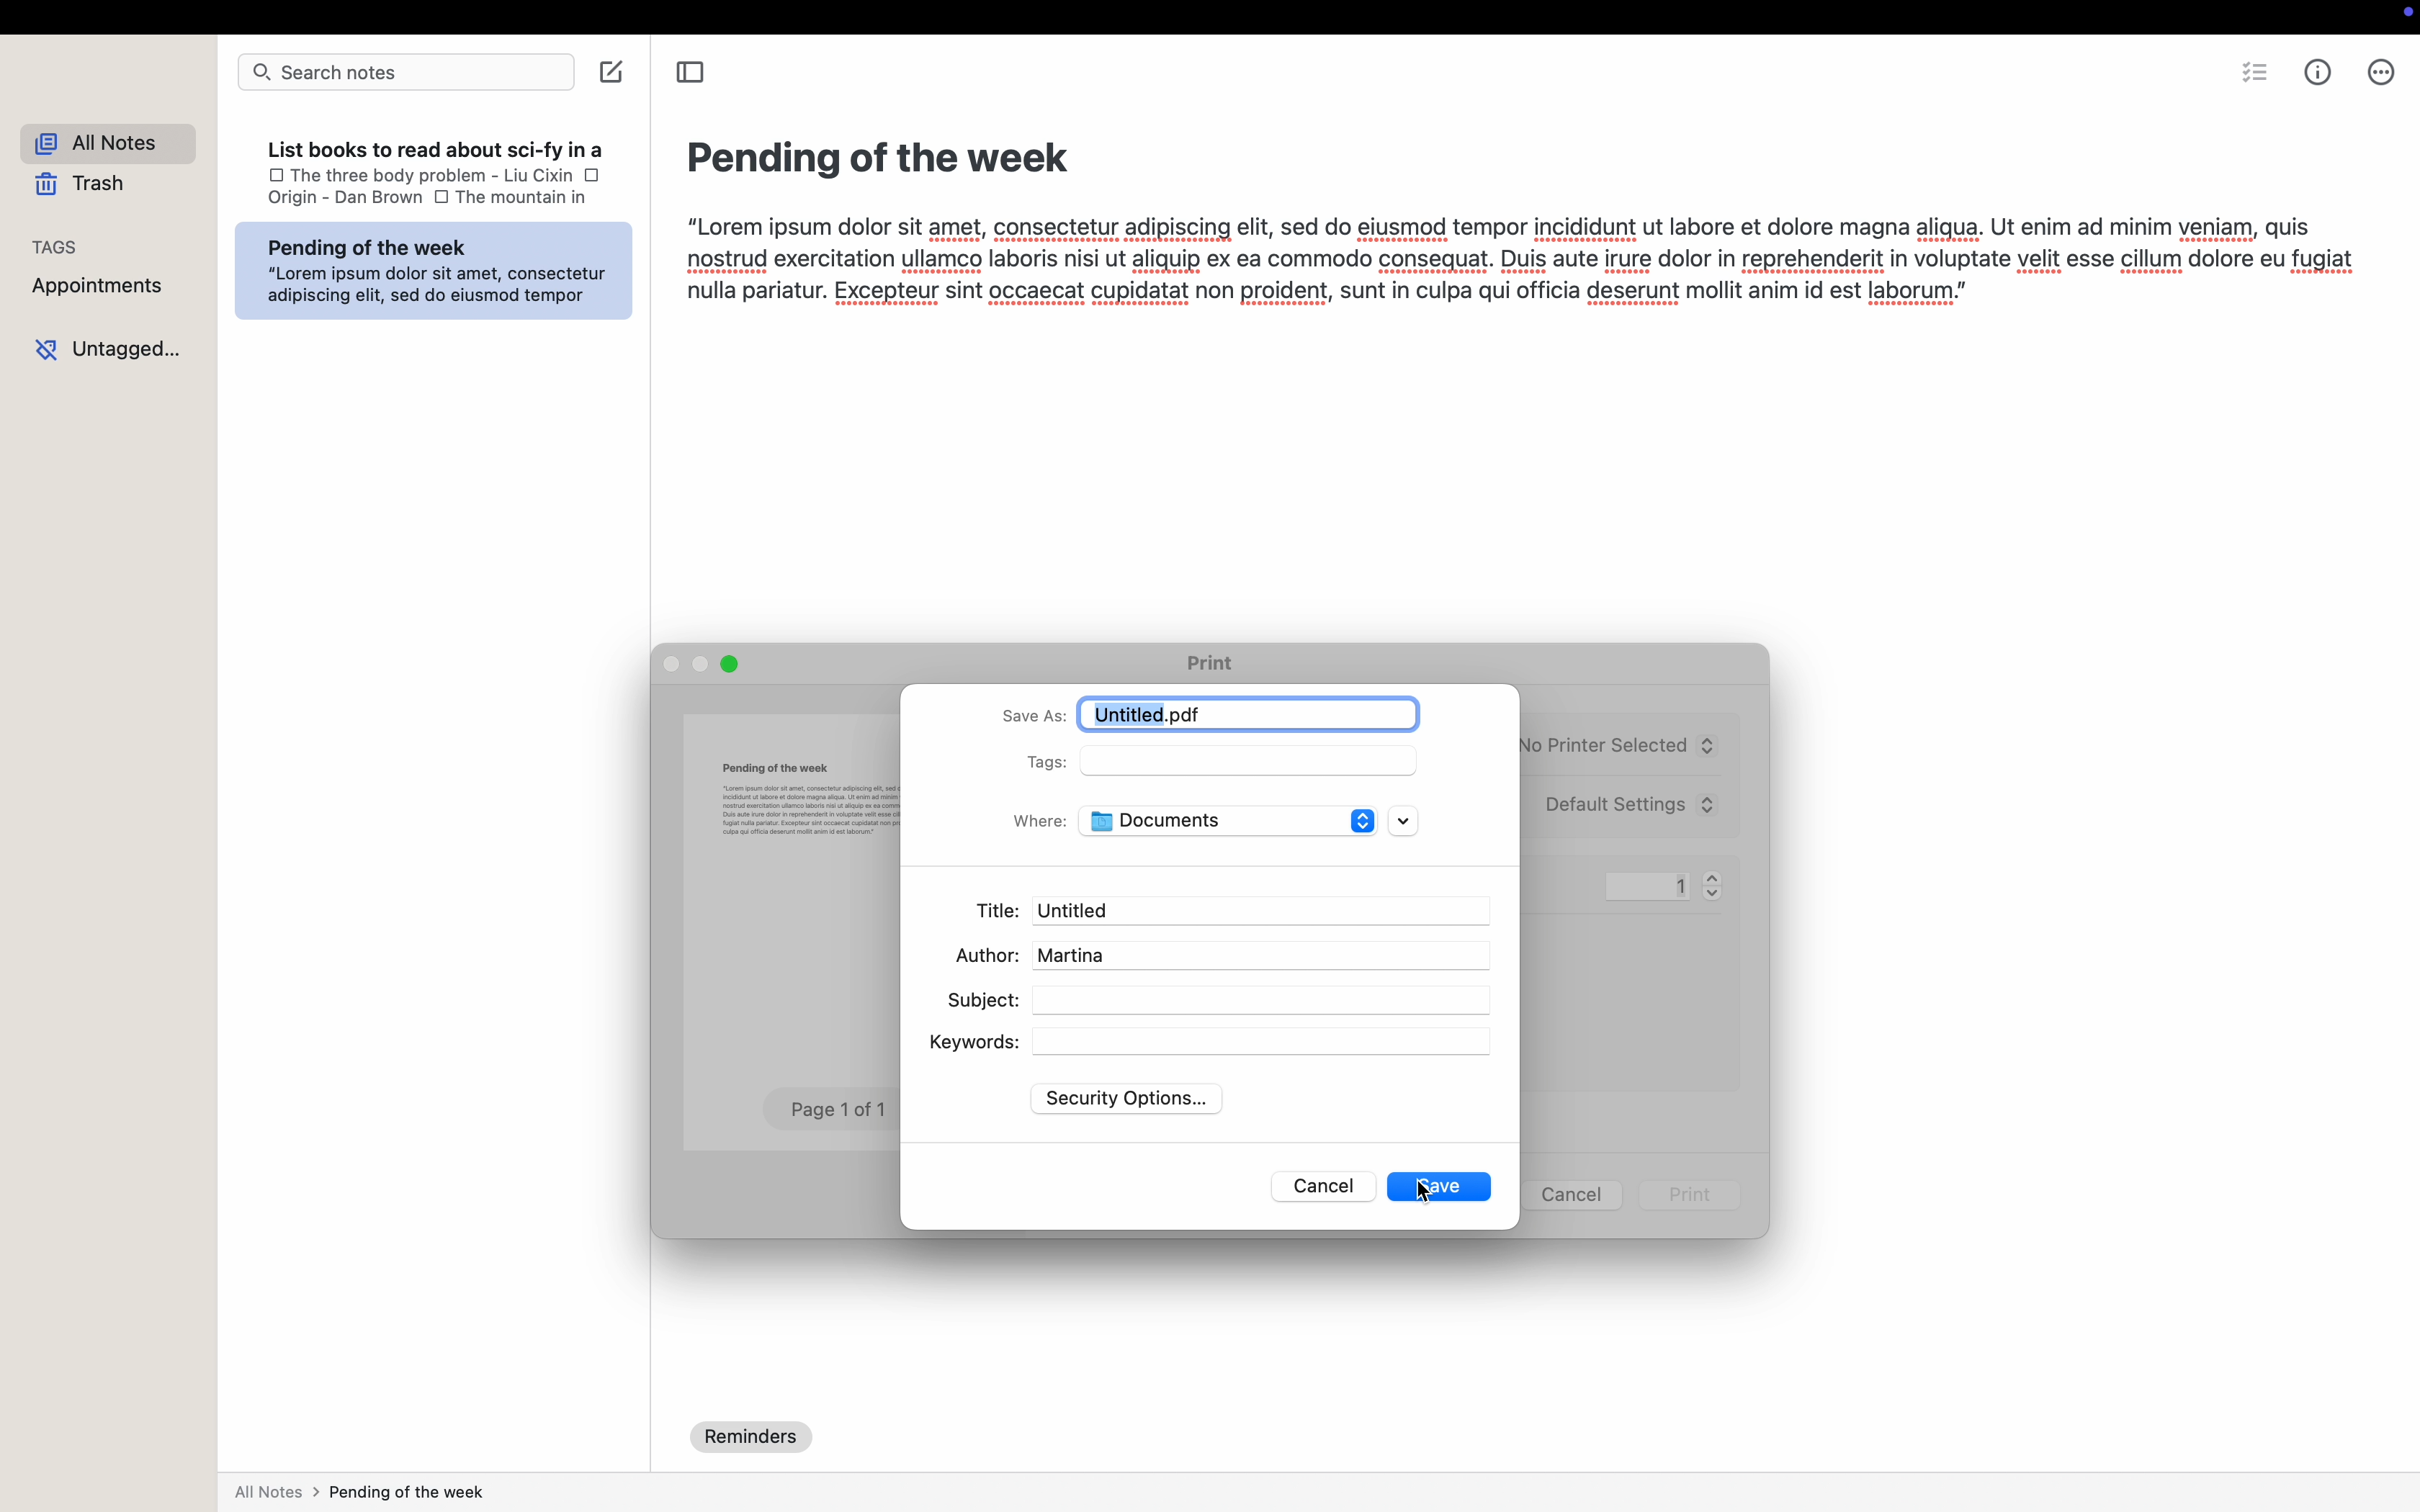  I want to click on all notes > pending of the week, so click(365, 1495).